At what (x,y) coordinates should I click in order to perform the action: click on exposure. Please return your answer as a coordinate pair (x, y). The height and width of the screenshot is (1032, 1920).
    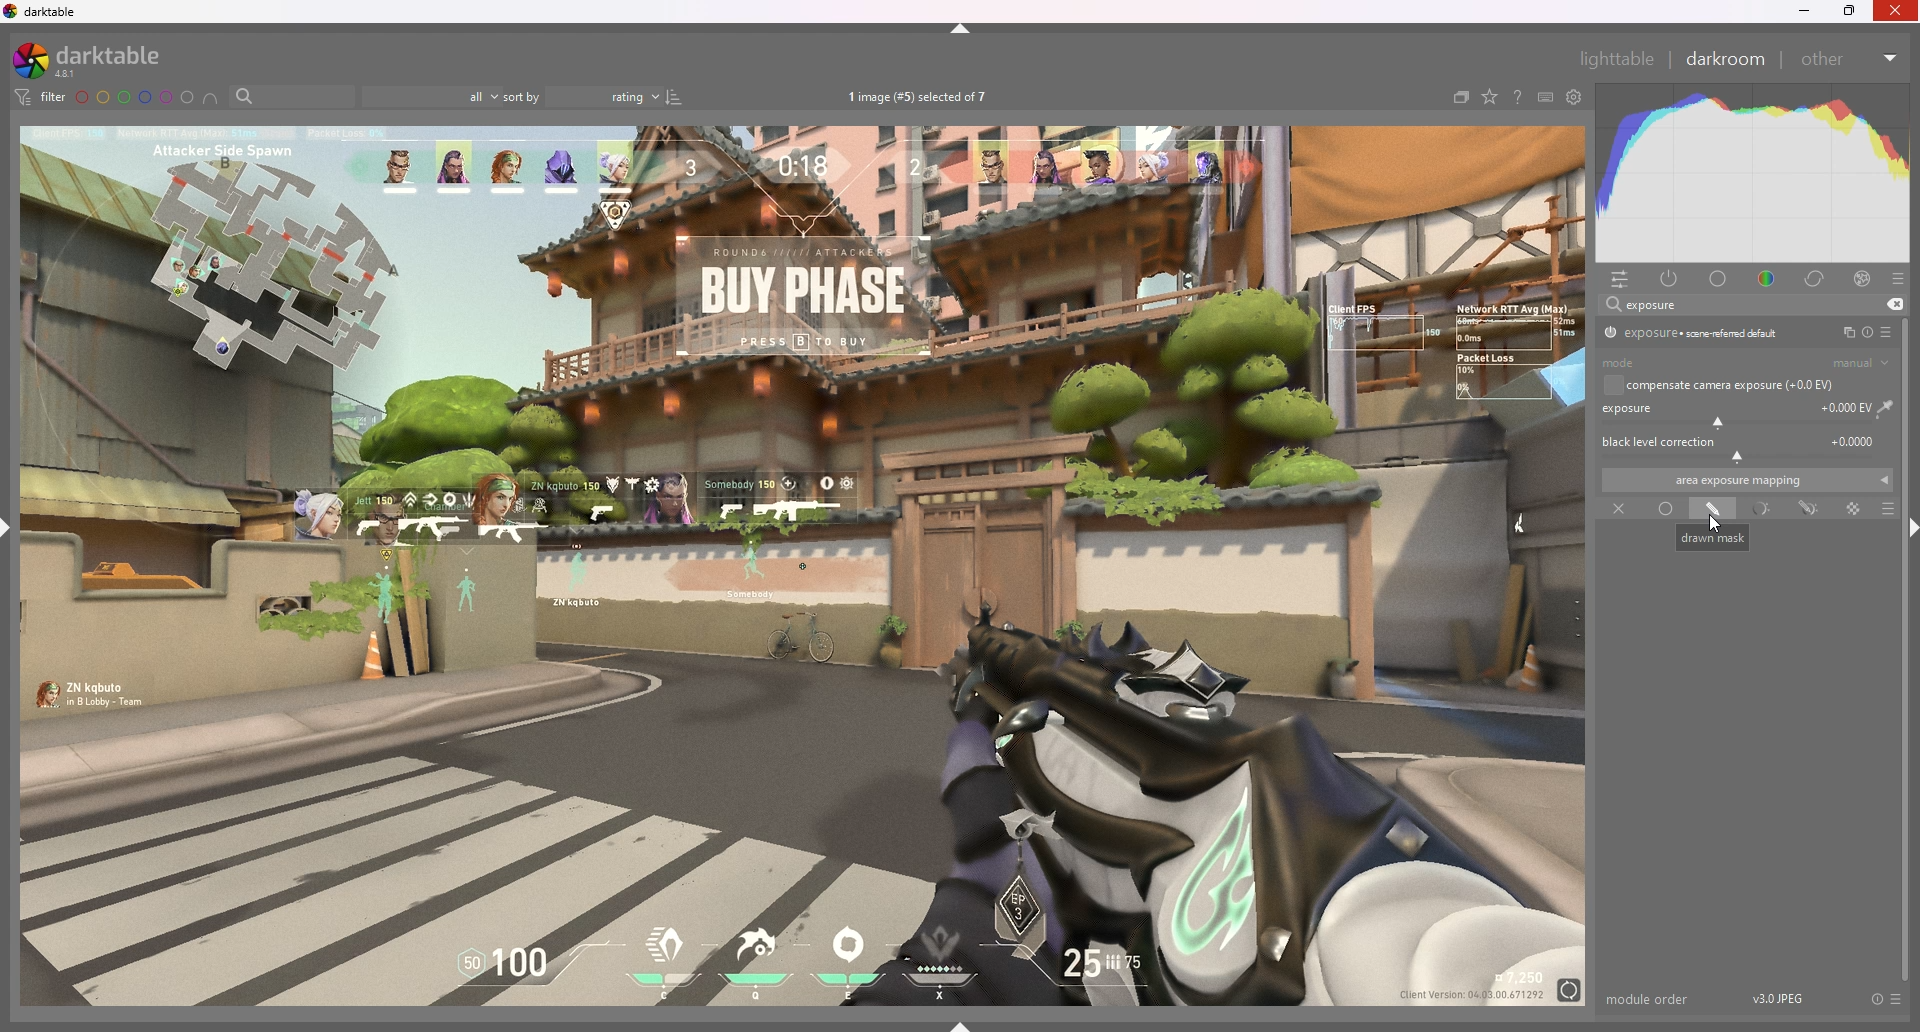
    Looking at the image, I should click on (1749, 412).